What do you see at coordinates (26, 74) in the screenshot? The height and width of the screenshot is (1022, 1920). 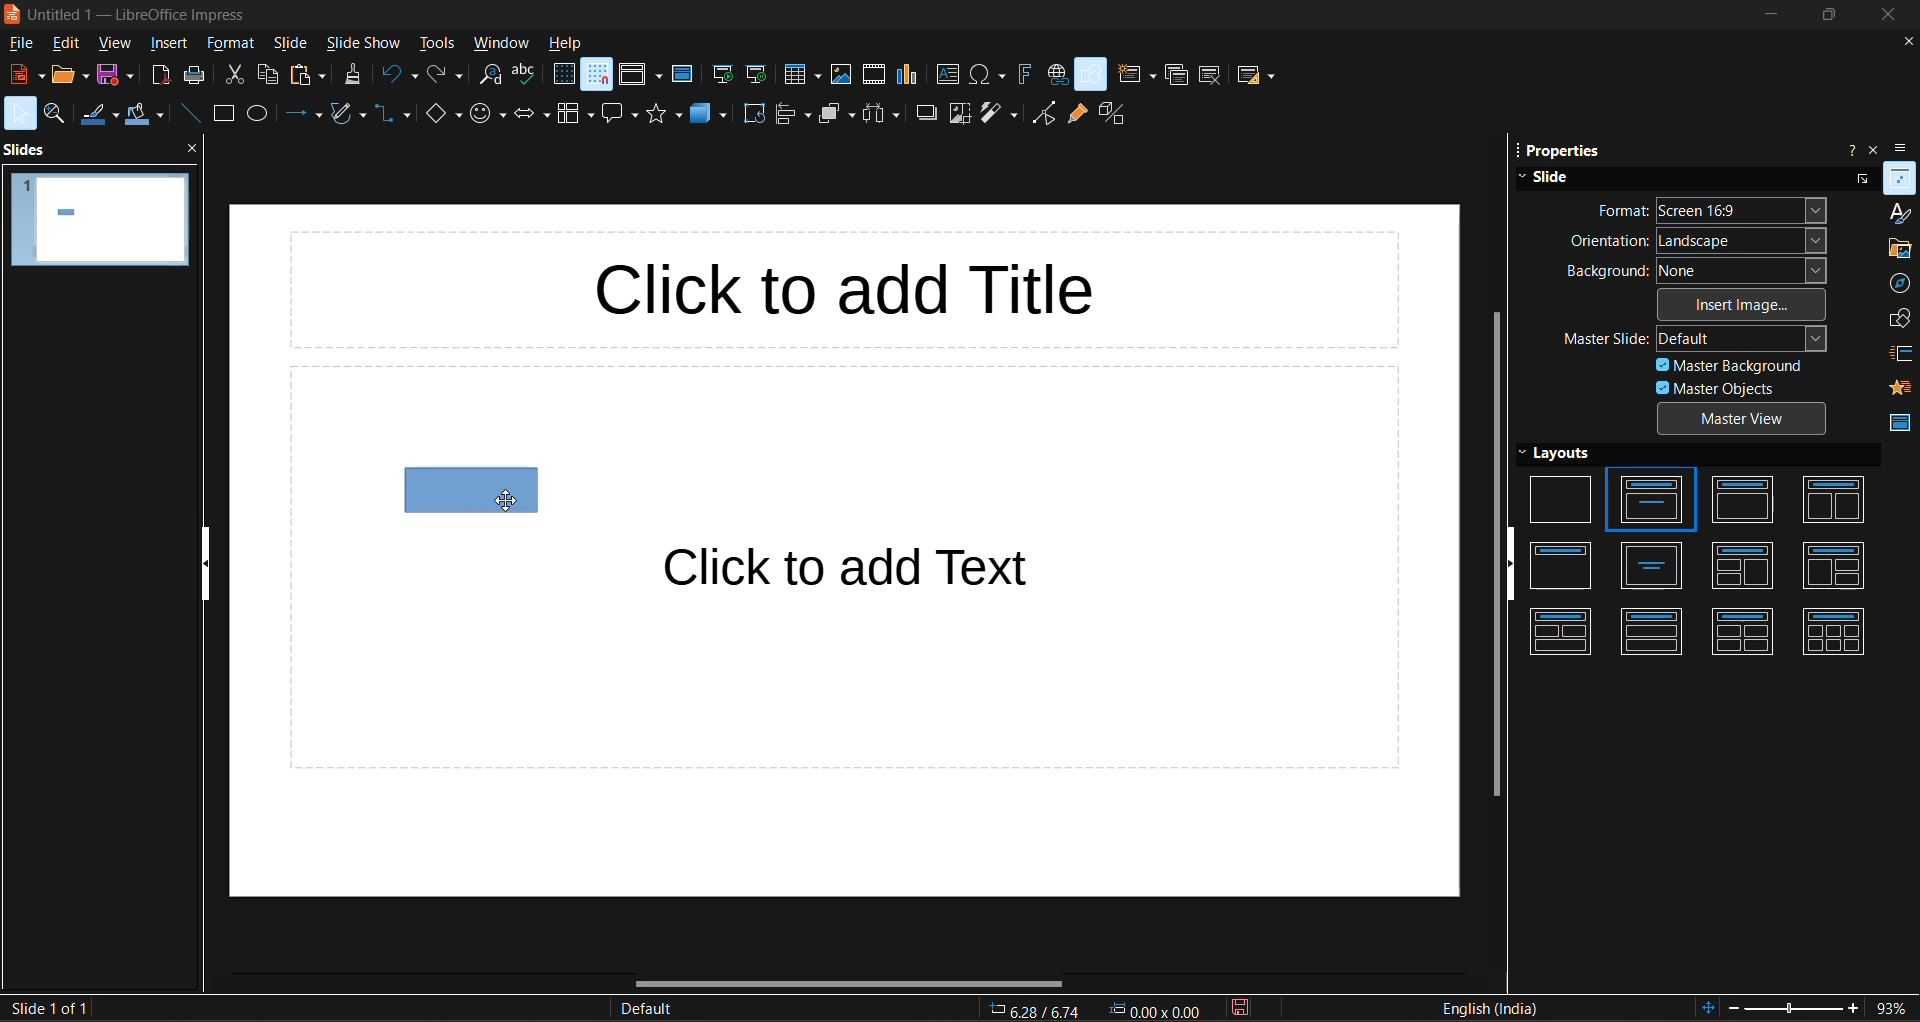 I see `new` at bounding box center [26, 74].